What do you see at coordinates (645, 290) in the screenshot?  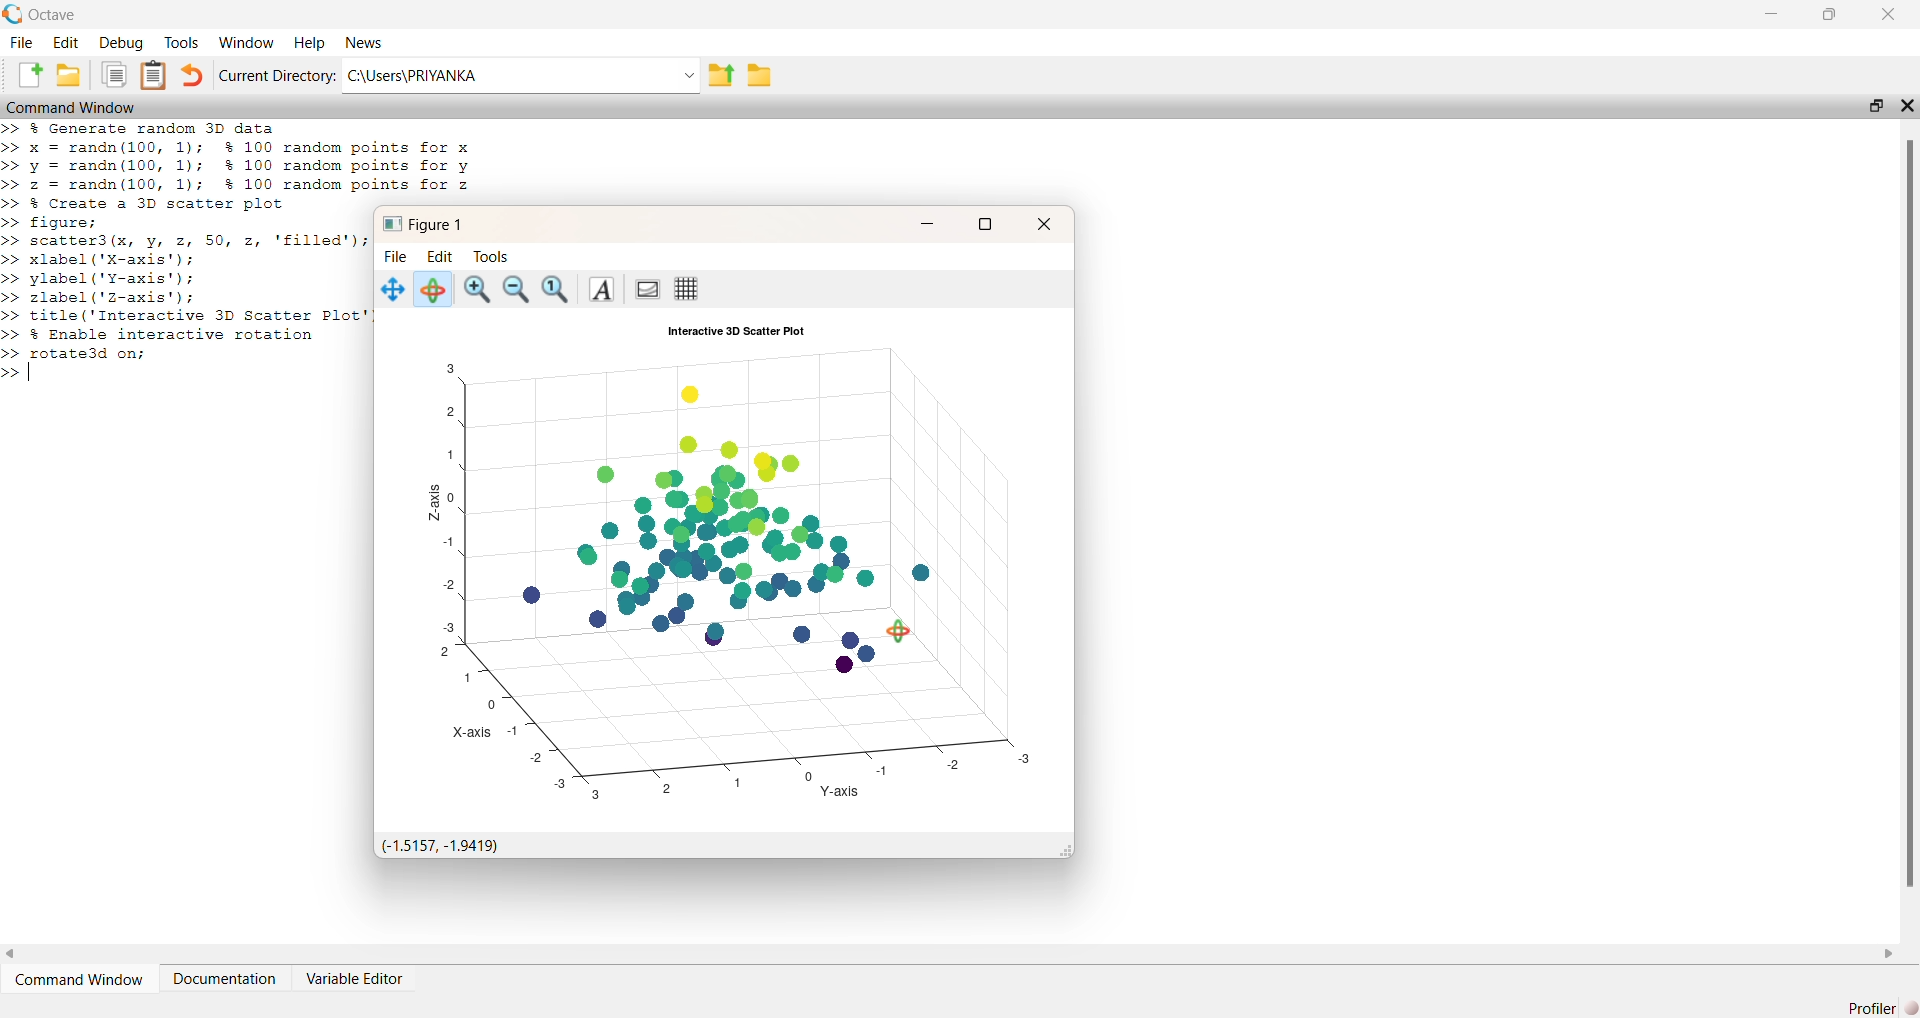 I see `background` at bounding box center [645, 290].